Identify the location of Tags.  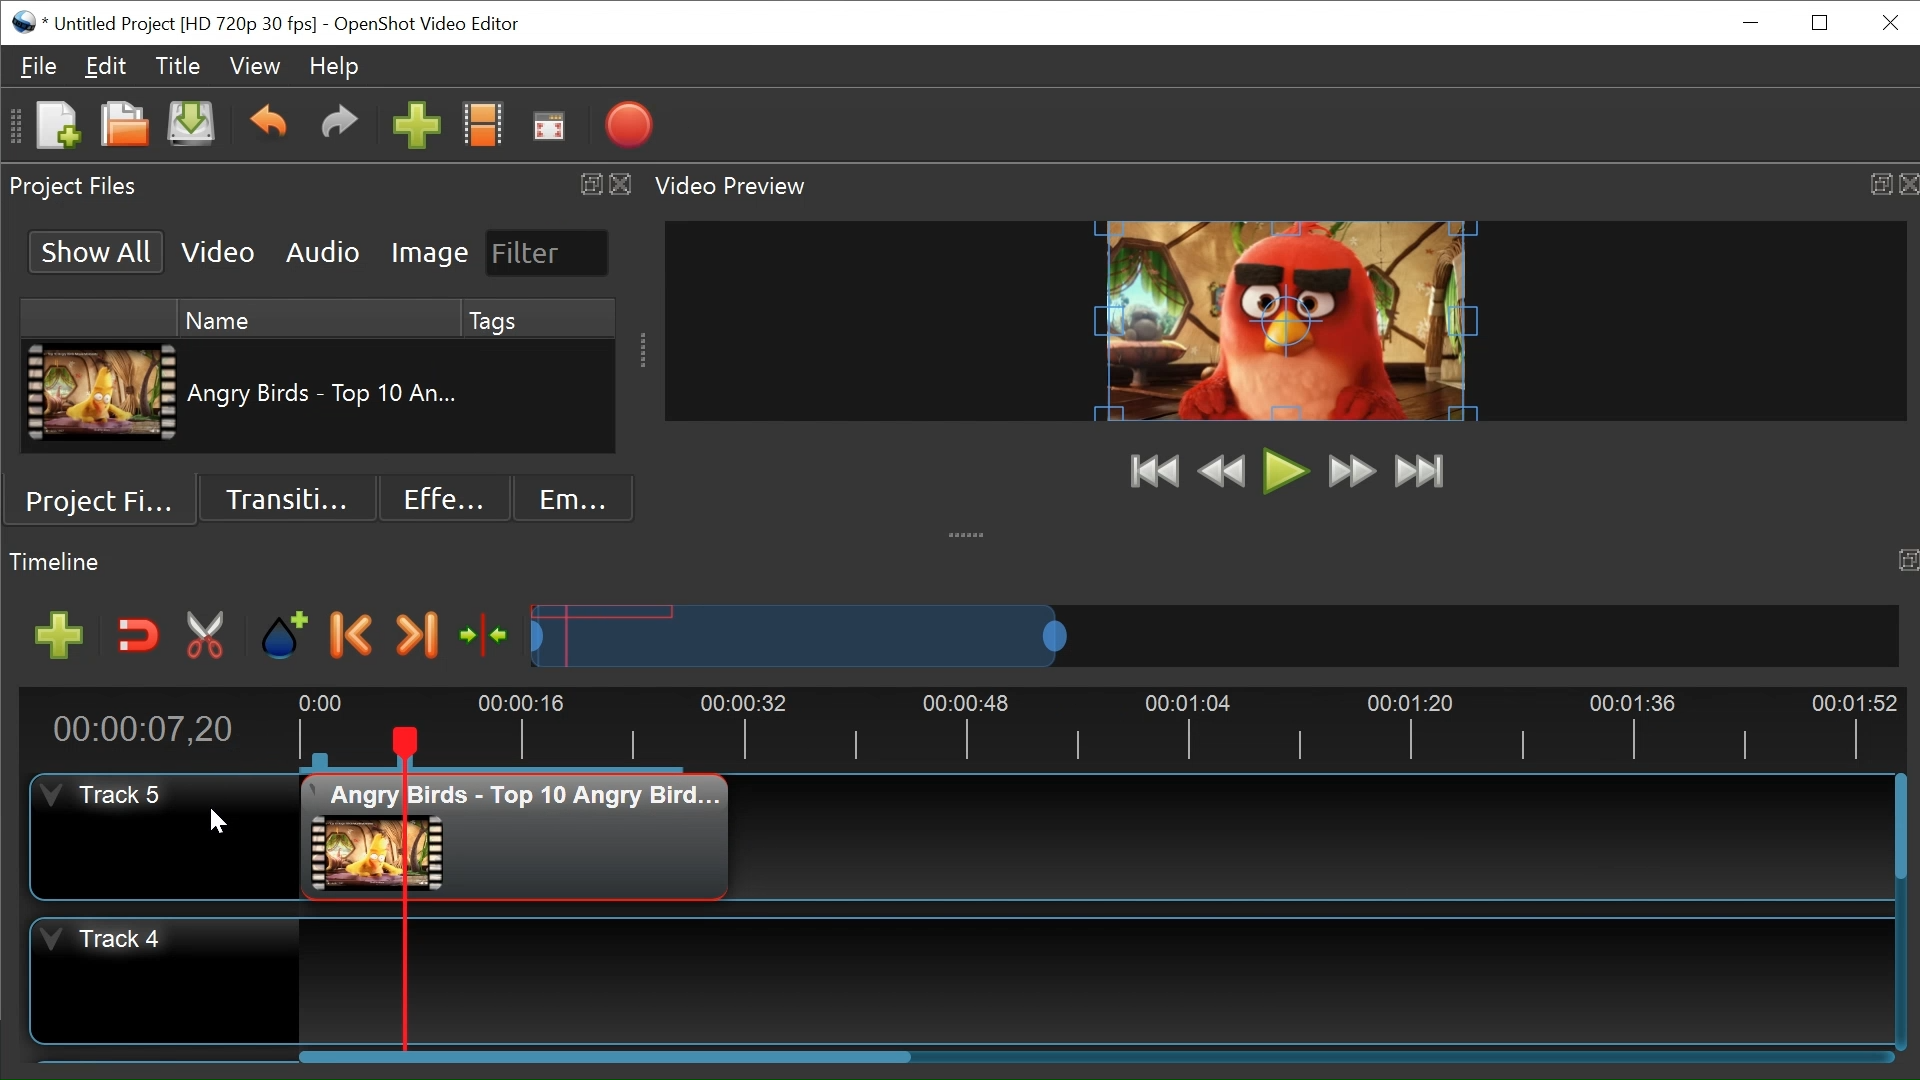
(542, 319).